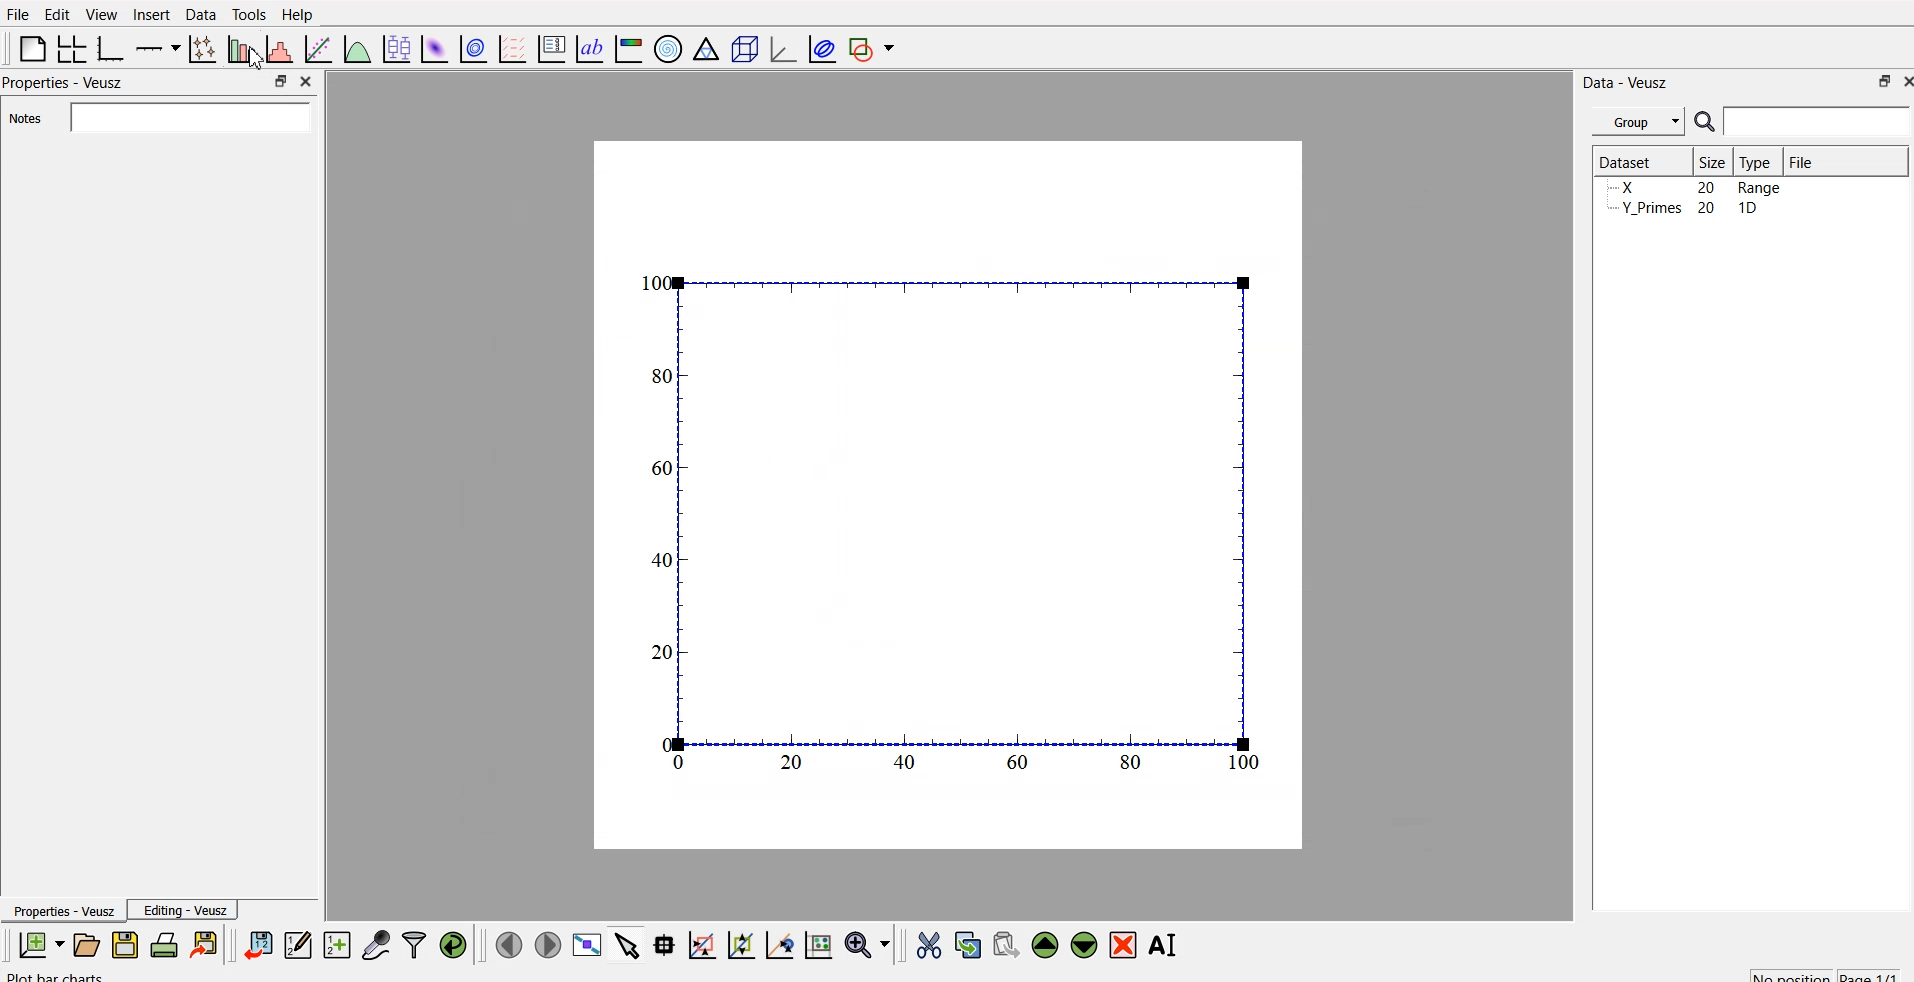  What do you see at coordinates (315, 47) in the screenshot?
I see `fit function to data` at bounding box center [315, 47].